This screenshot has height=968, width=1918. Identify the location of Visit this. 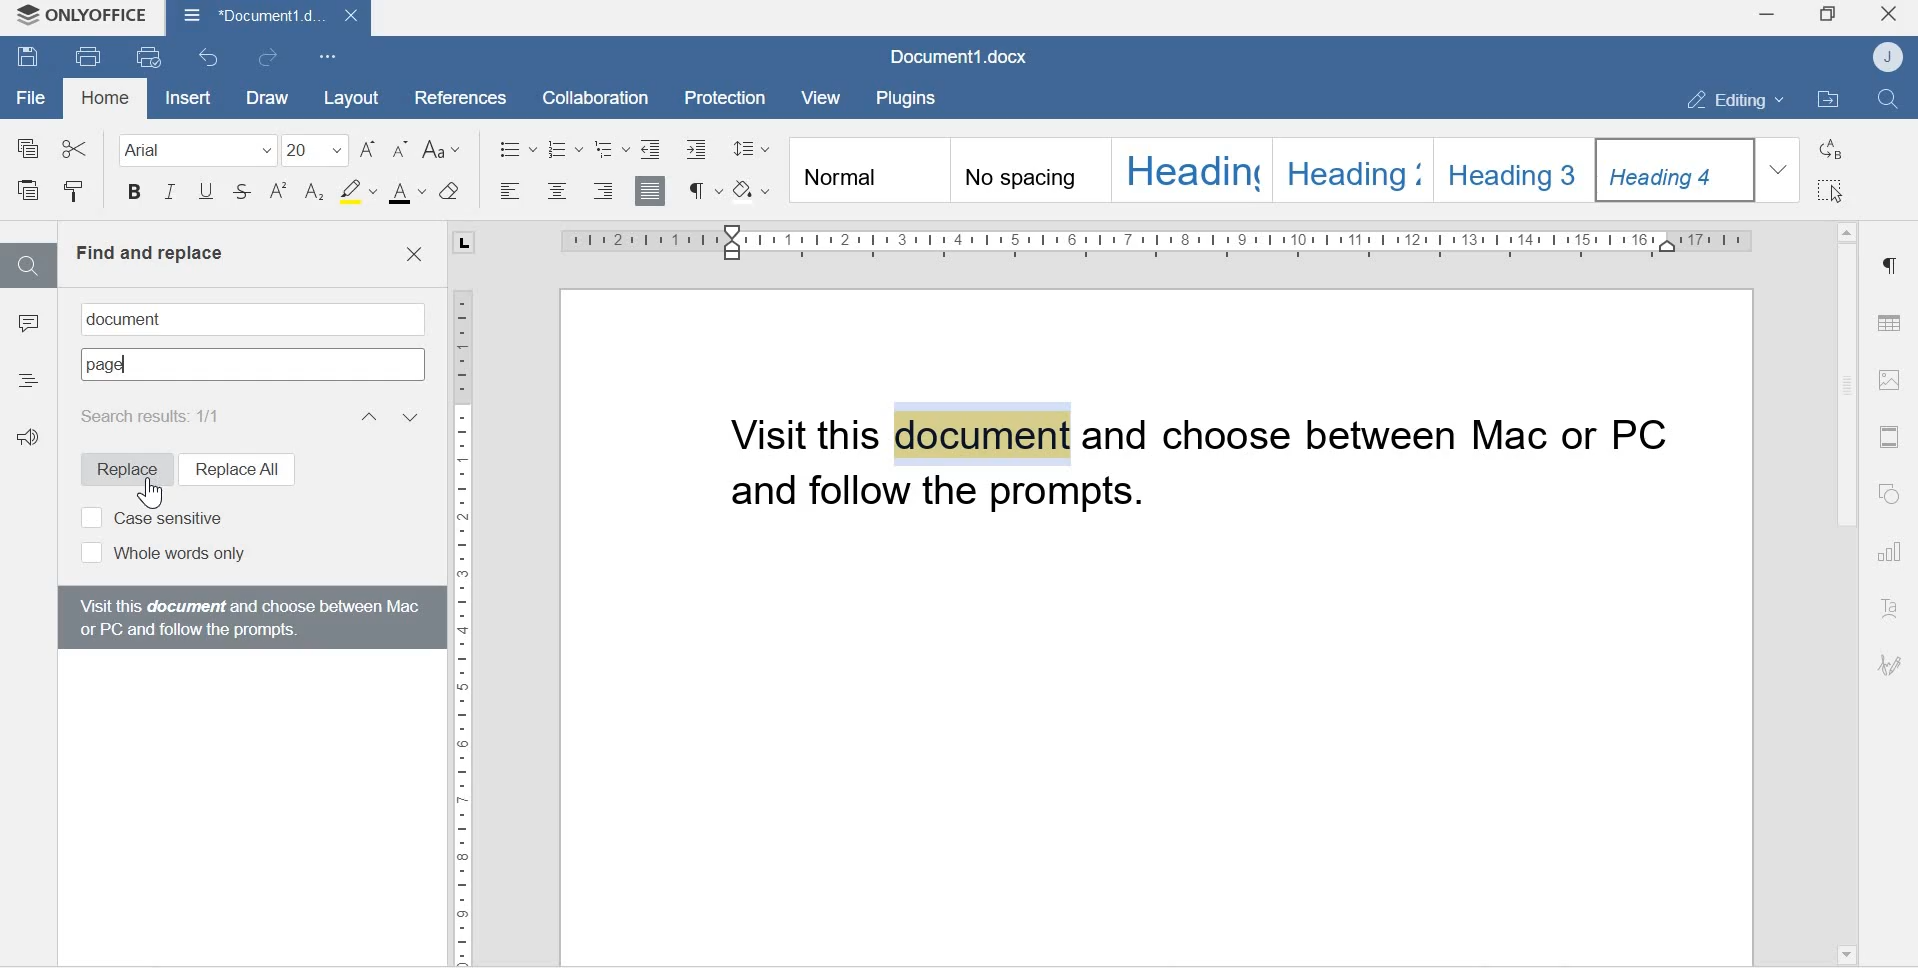
(808, 434).